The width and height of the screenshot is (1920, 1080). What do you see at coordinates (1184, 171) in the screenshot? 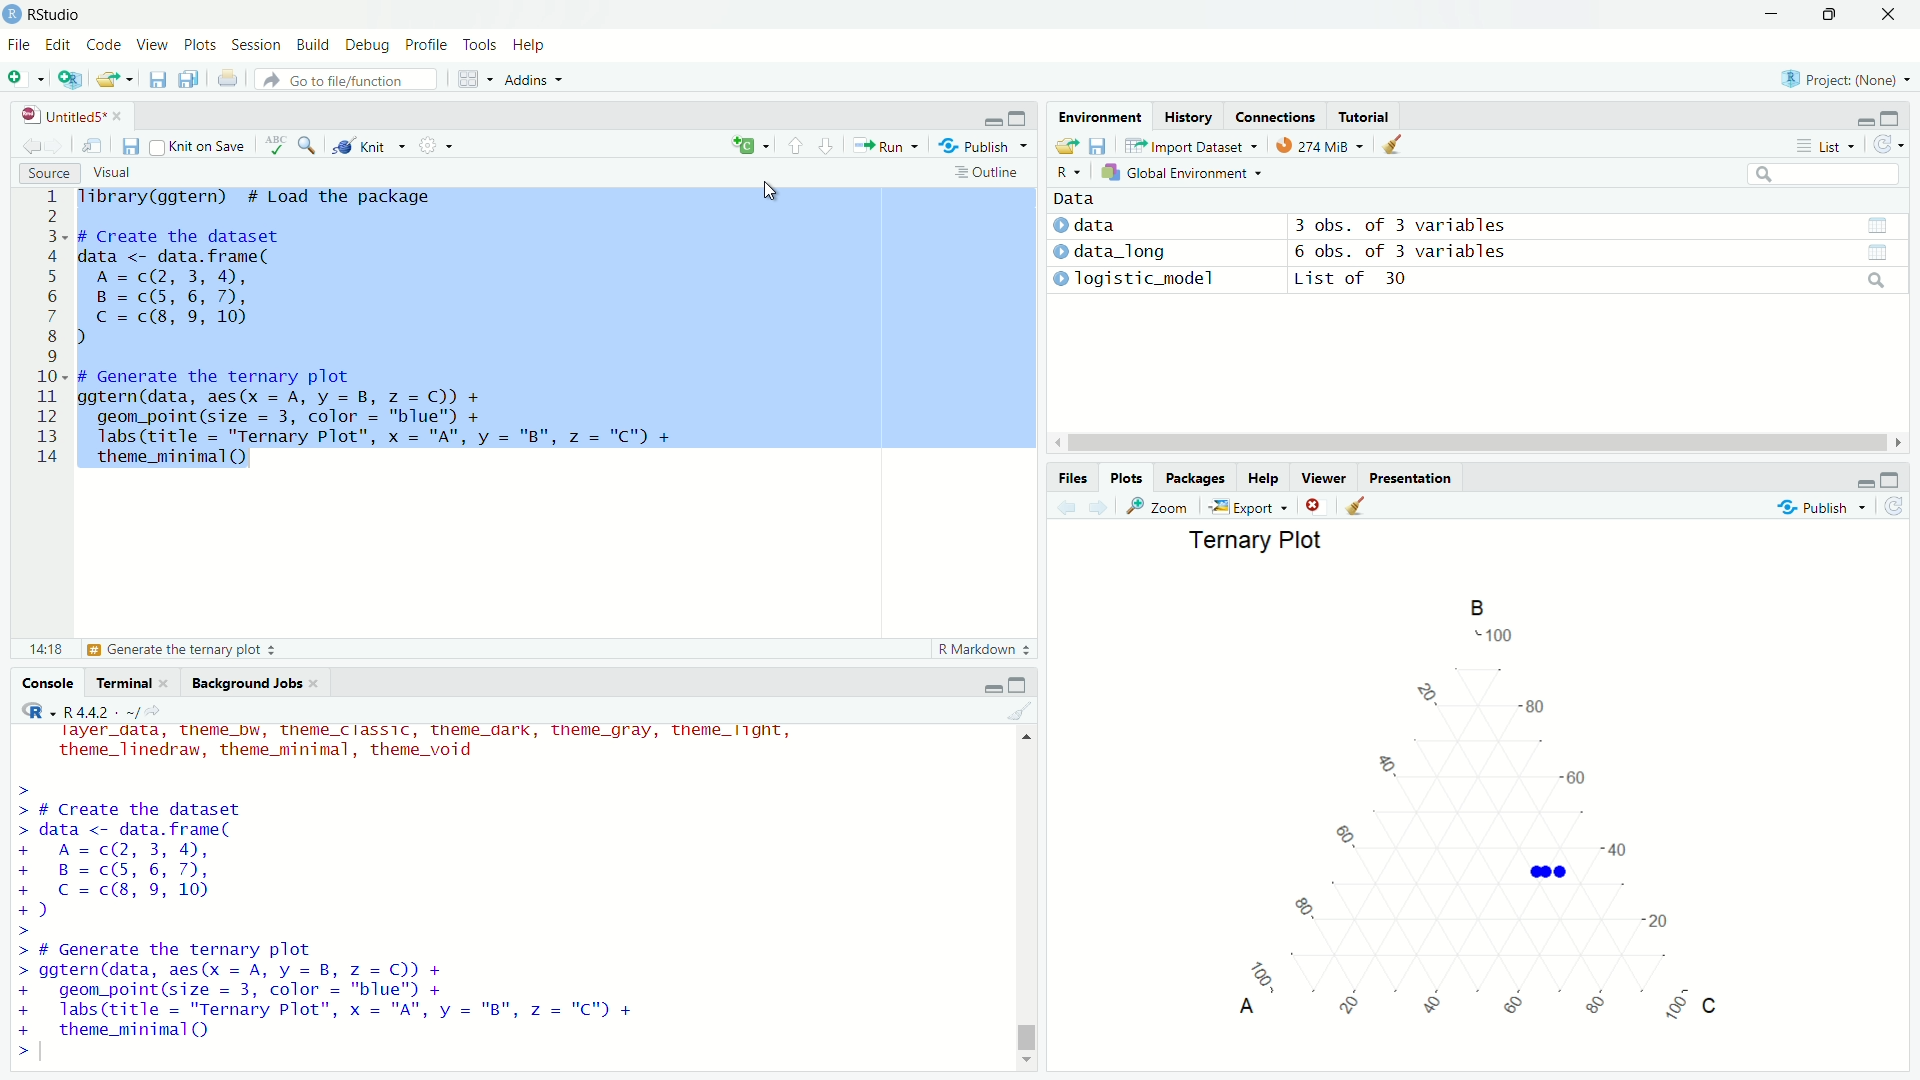
I see `Global Environment «=` at bounding box center [1184, 171].